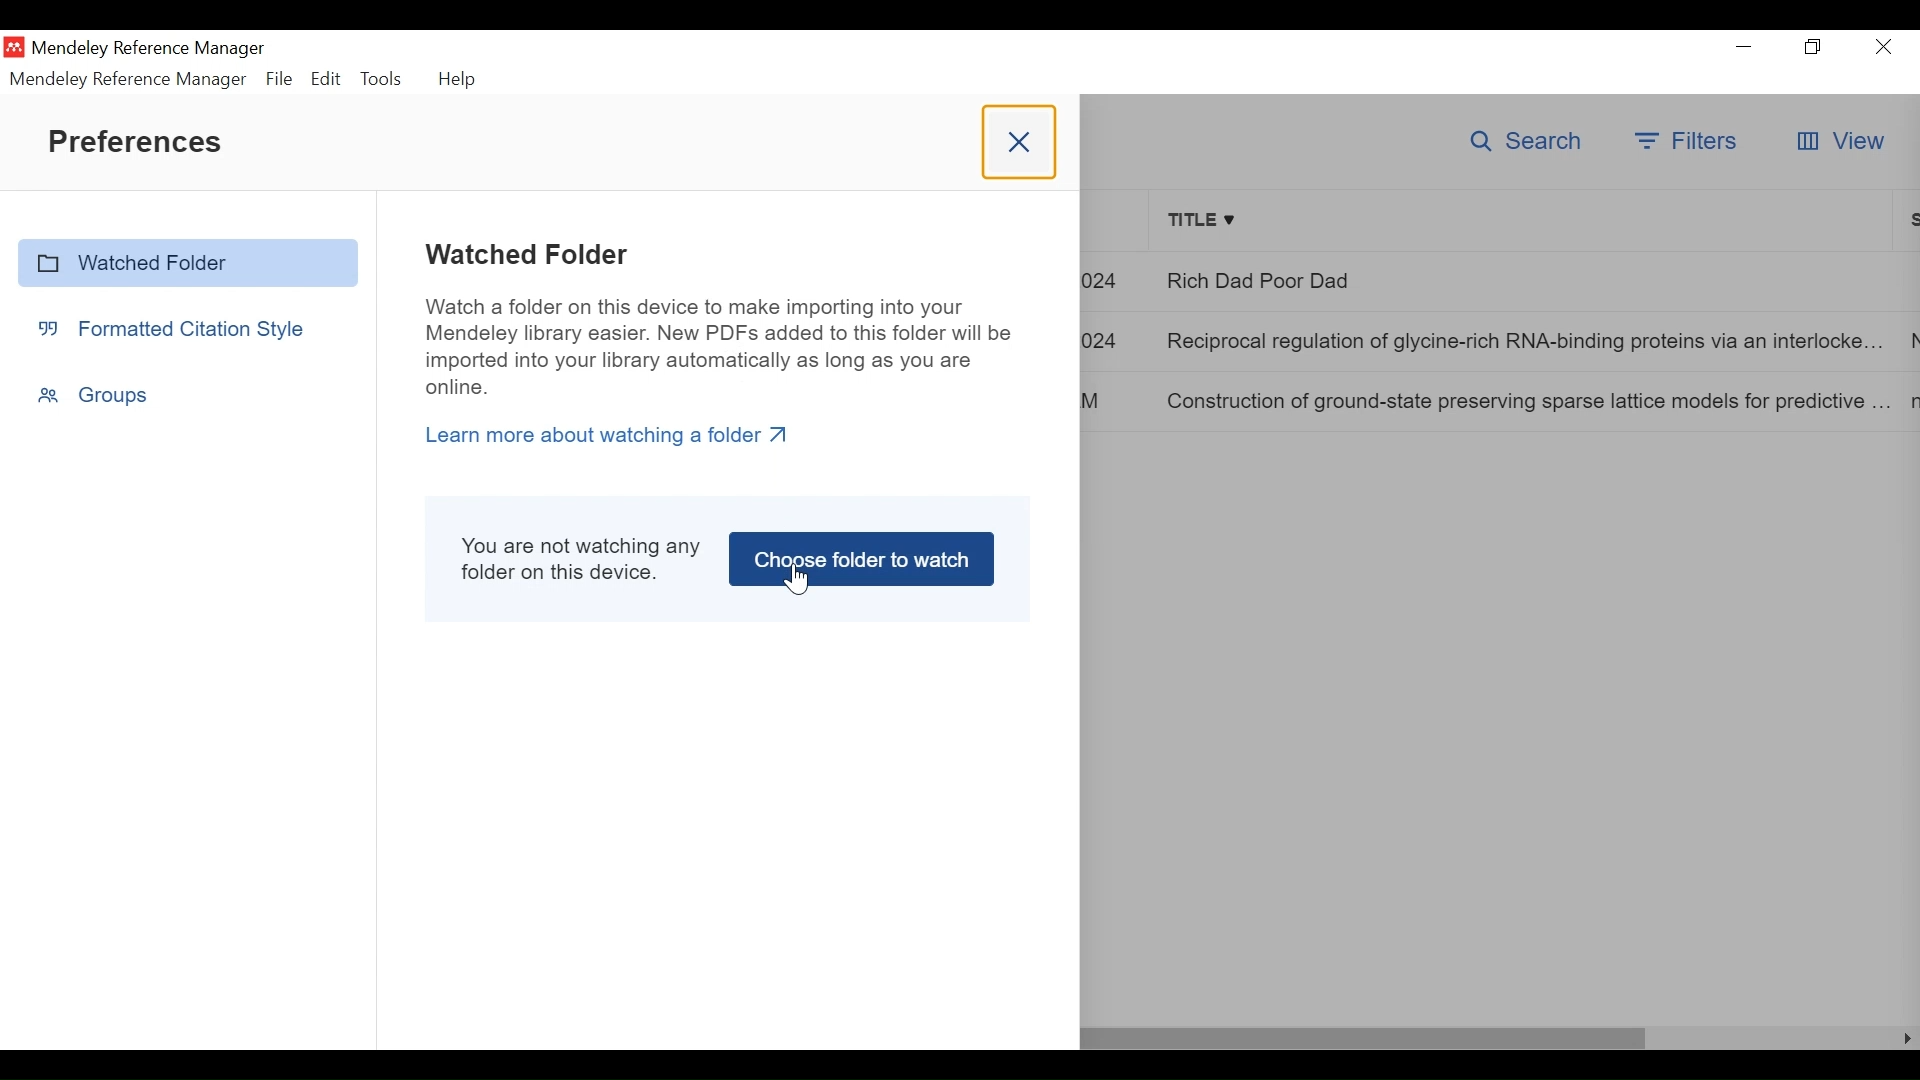 The image size is (1920, 1080). I want to click on Close, so click(1883, 47).